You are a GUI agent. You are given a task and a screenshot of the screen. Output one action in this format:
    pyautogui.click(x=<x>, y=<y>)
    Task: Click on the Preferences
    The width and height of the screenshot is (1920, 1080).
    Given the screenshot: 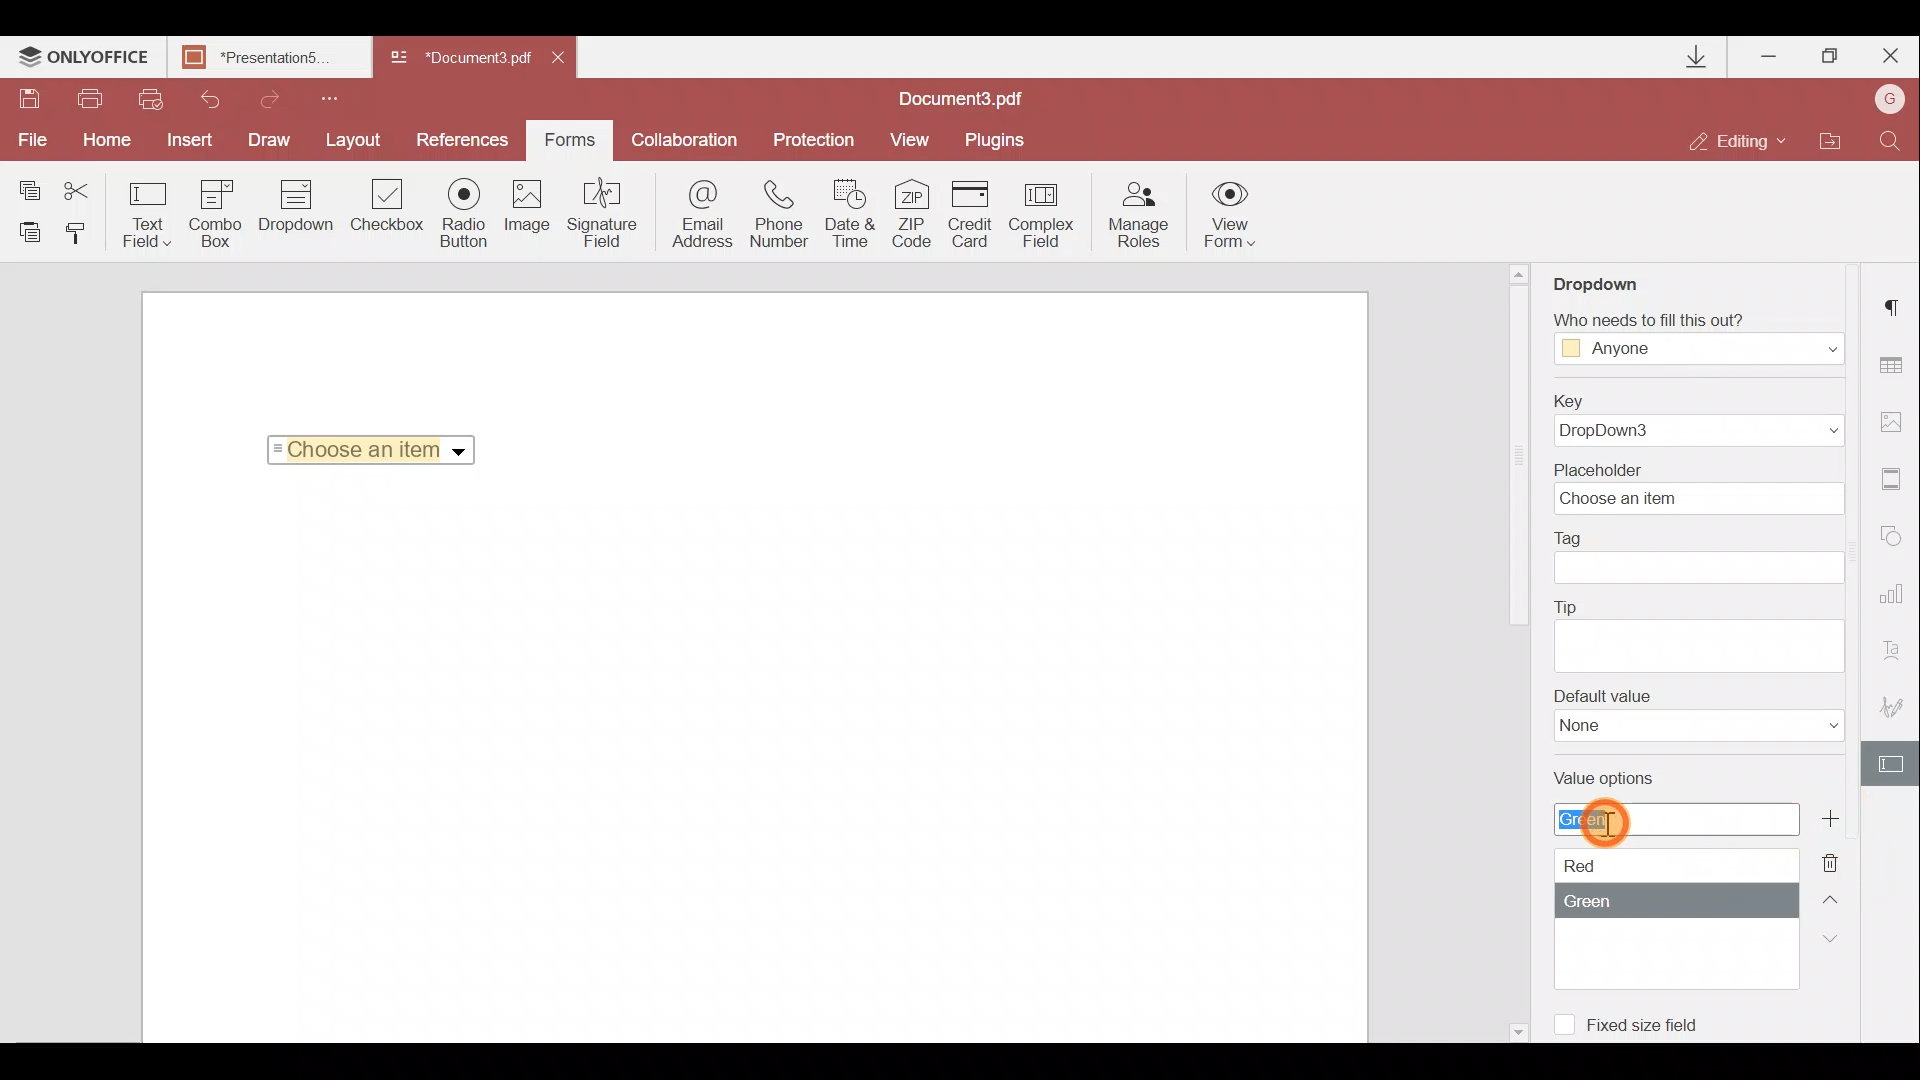 What is the action you would take?
    pyautogui.click(x=464, y=140)
    